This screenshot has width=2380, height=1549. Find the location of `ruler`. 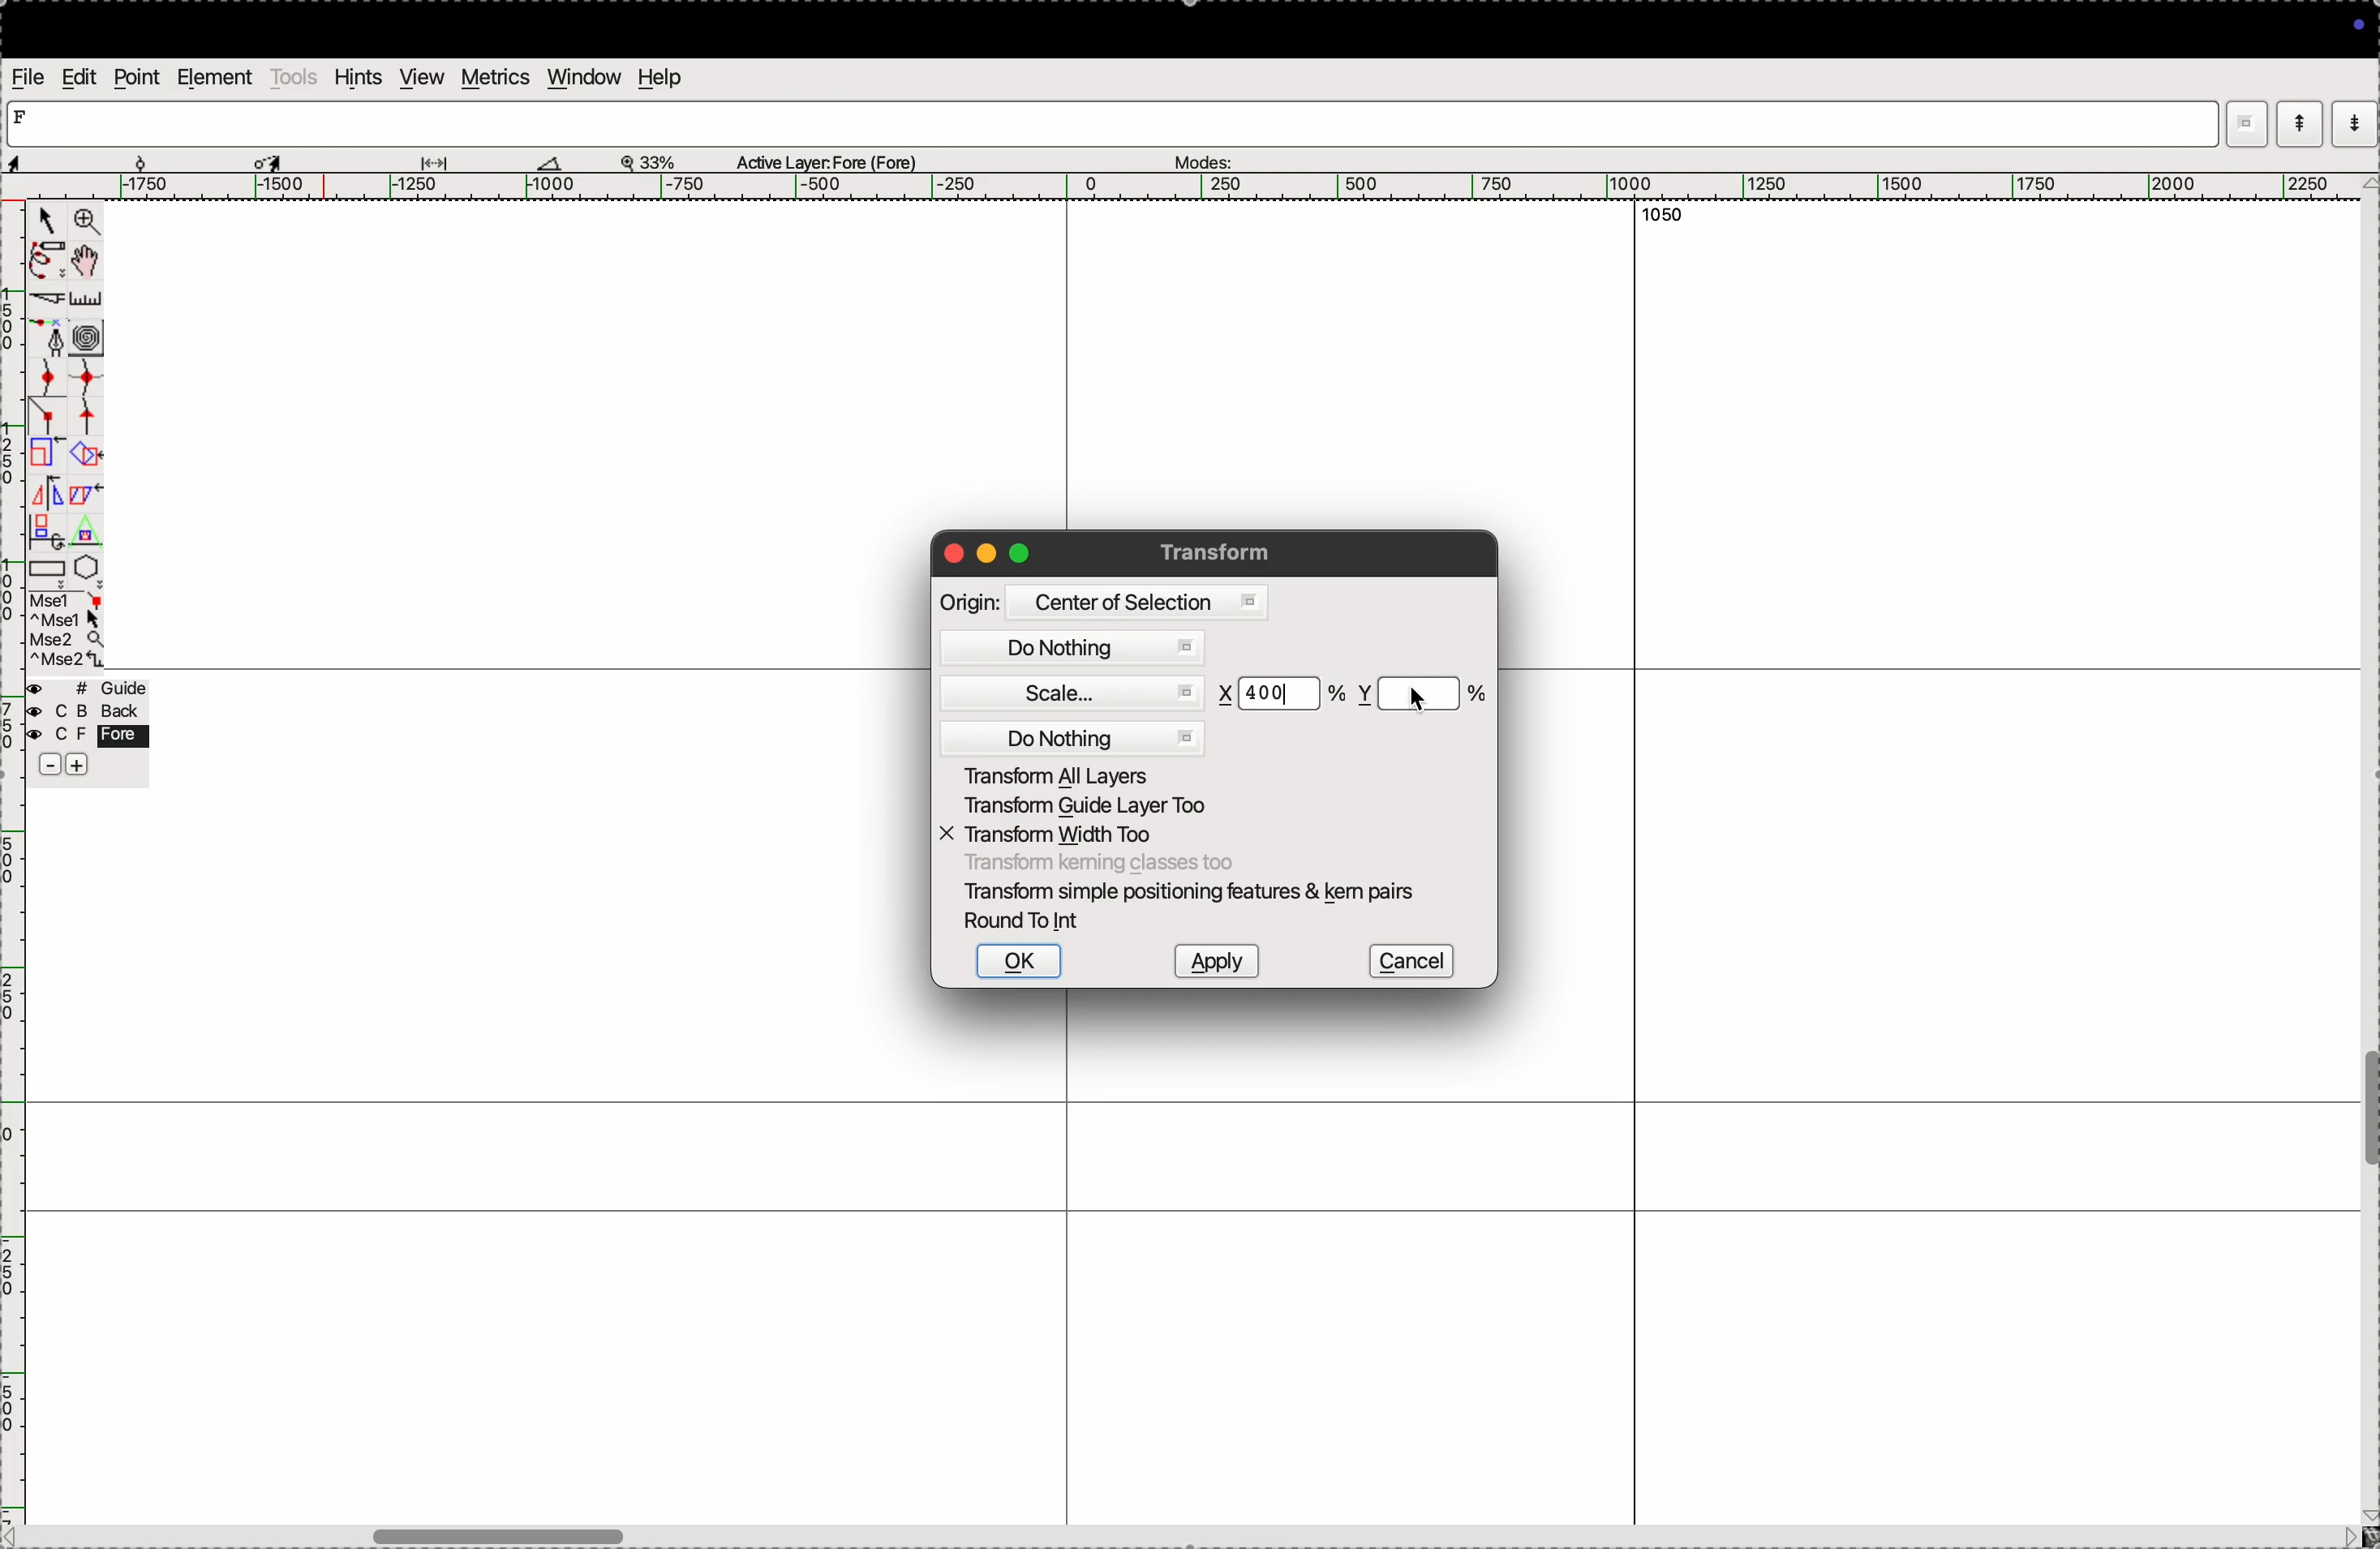

ruler is located at coordinates (97, 300).